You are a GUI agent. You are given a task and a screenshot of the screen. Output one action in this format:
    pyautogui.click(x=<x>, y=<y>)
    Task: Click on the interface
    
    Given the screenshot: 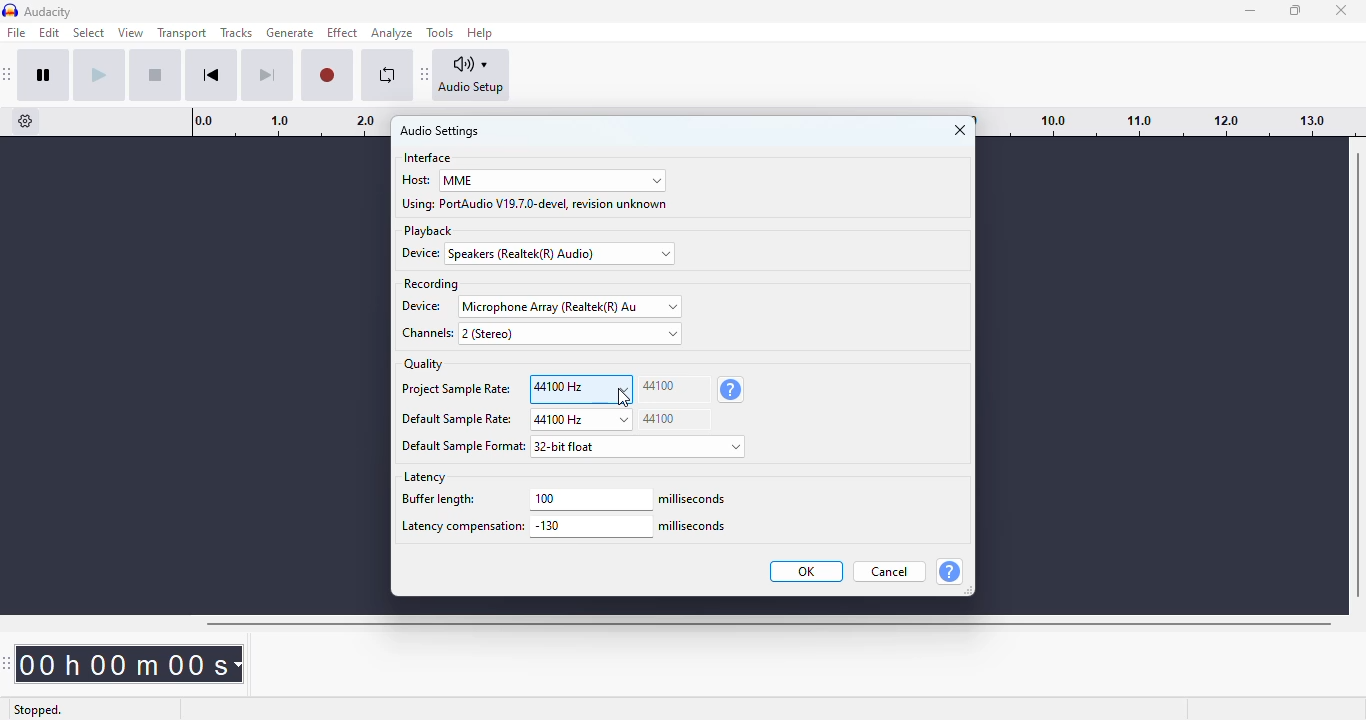 What is the action you would take?
    pyautogui.click(x=428, y=158)
    